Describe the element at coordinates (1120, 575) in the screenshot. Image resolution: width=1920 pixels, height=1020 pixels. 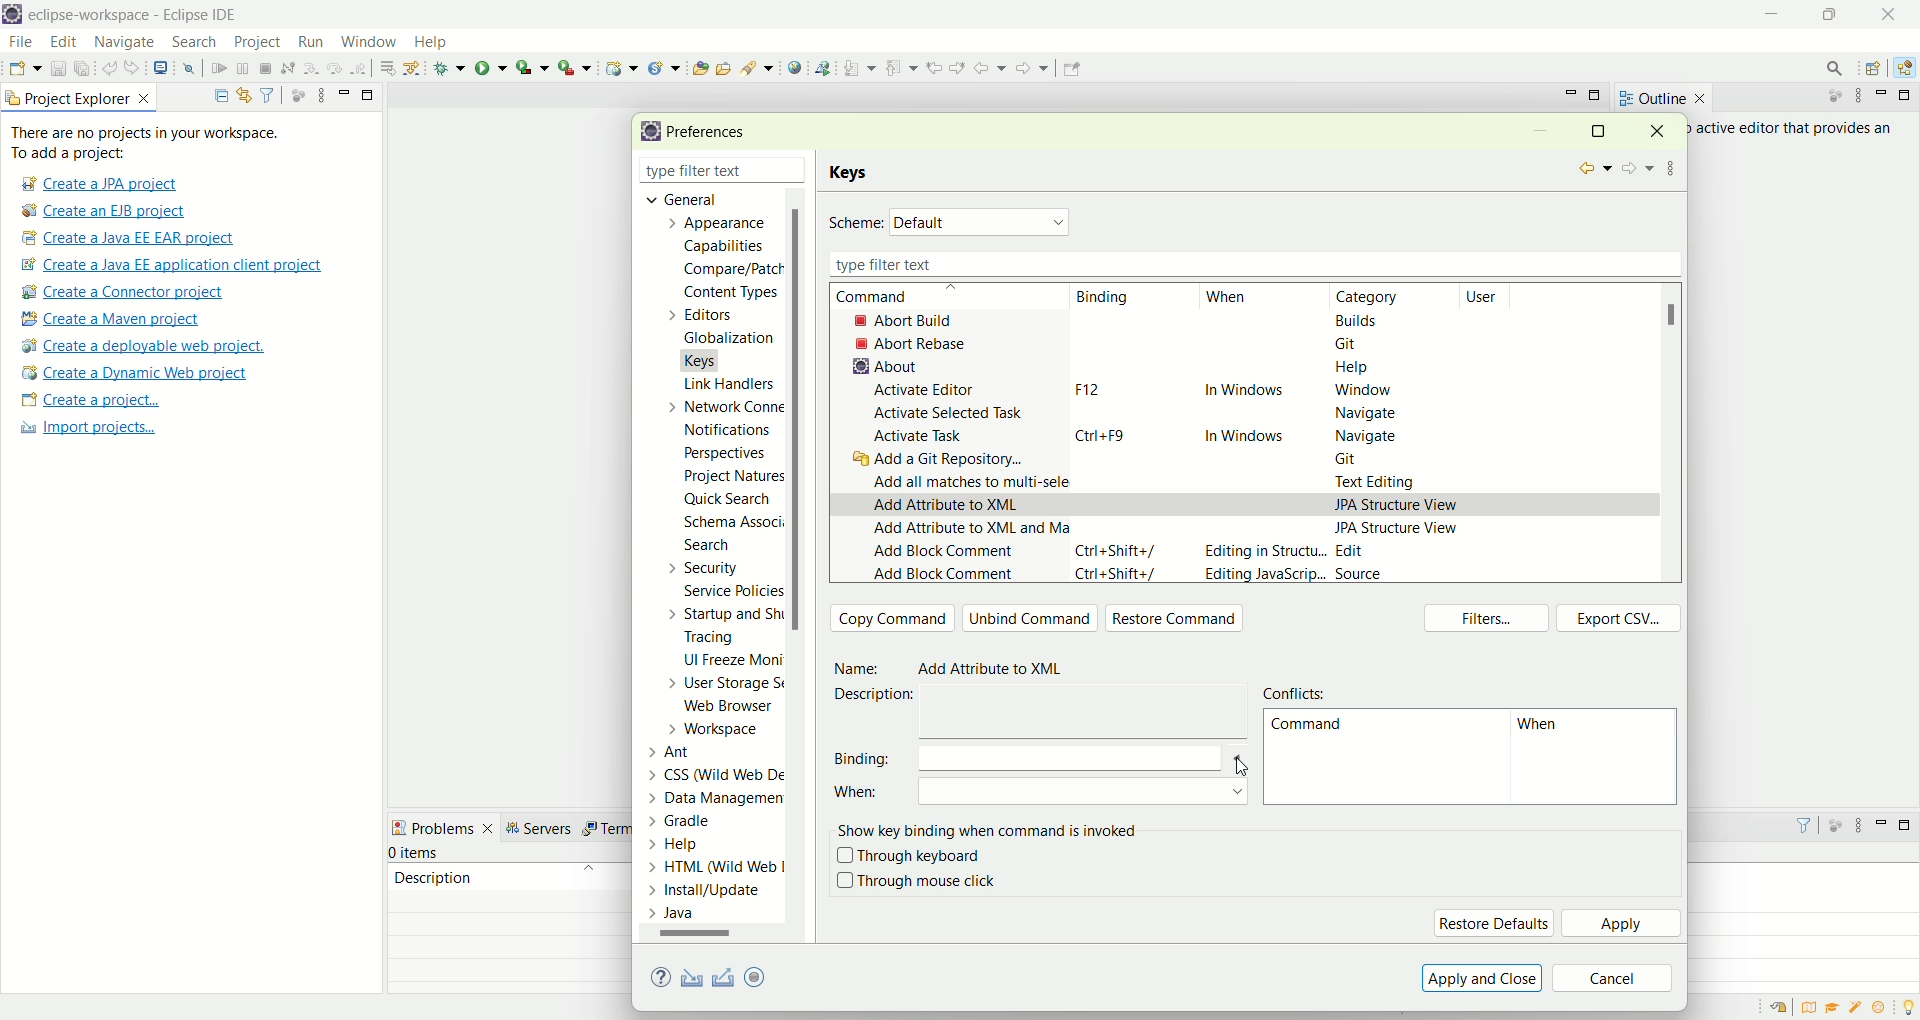
I see `ctrl+shift+/` at that location.